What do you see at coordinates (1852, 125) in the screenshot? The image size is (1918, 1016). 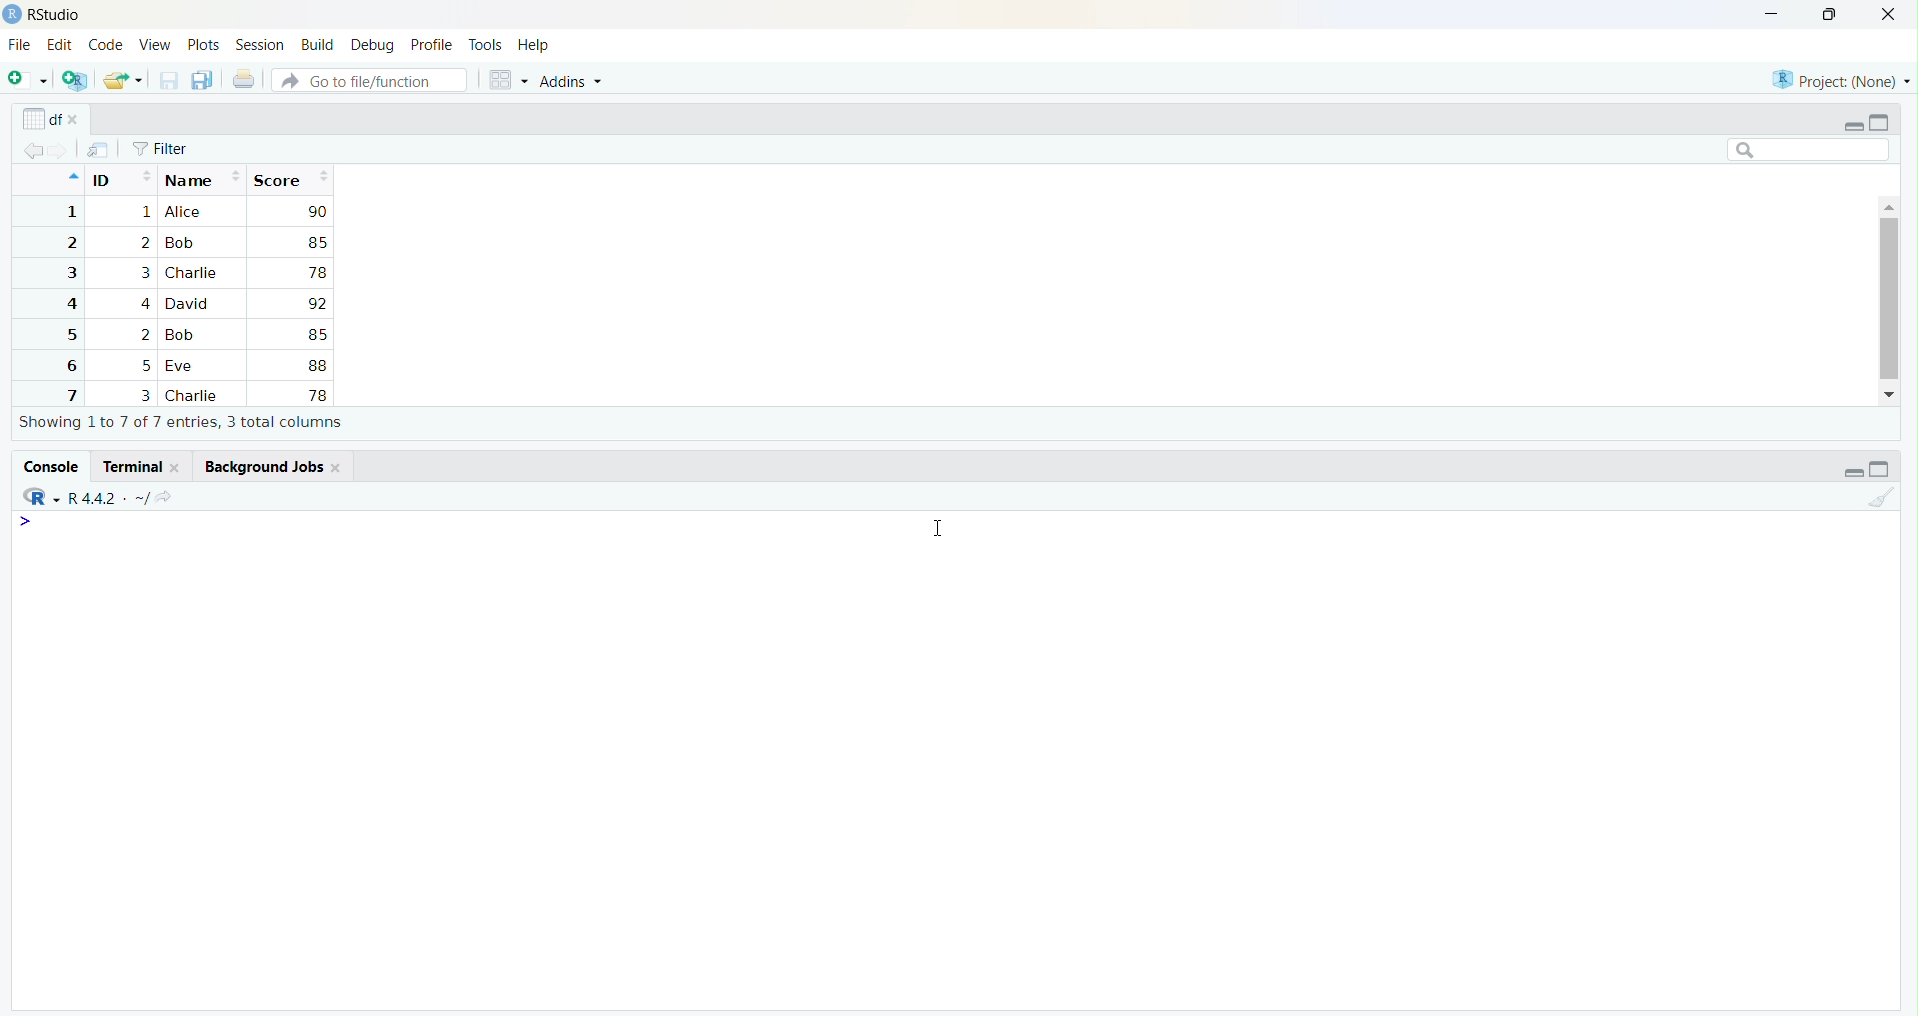 I see `minimize` at bounding box center [1852, 125].